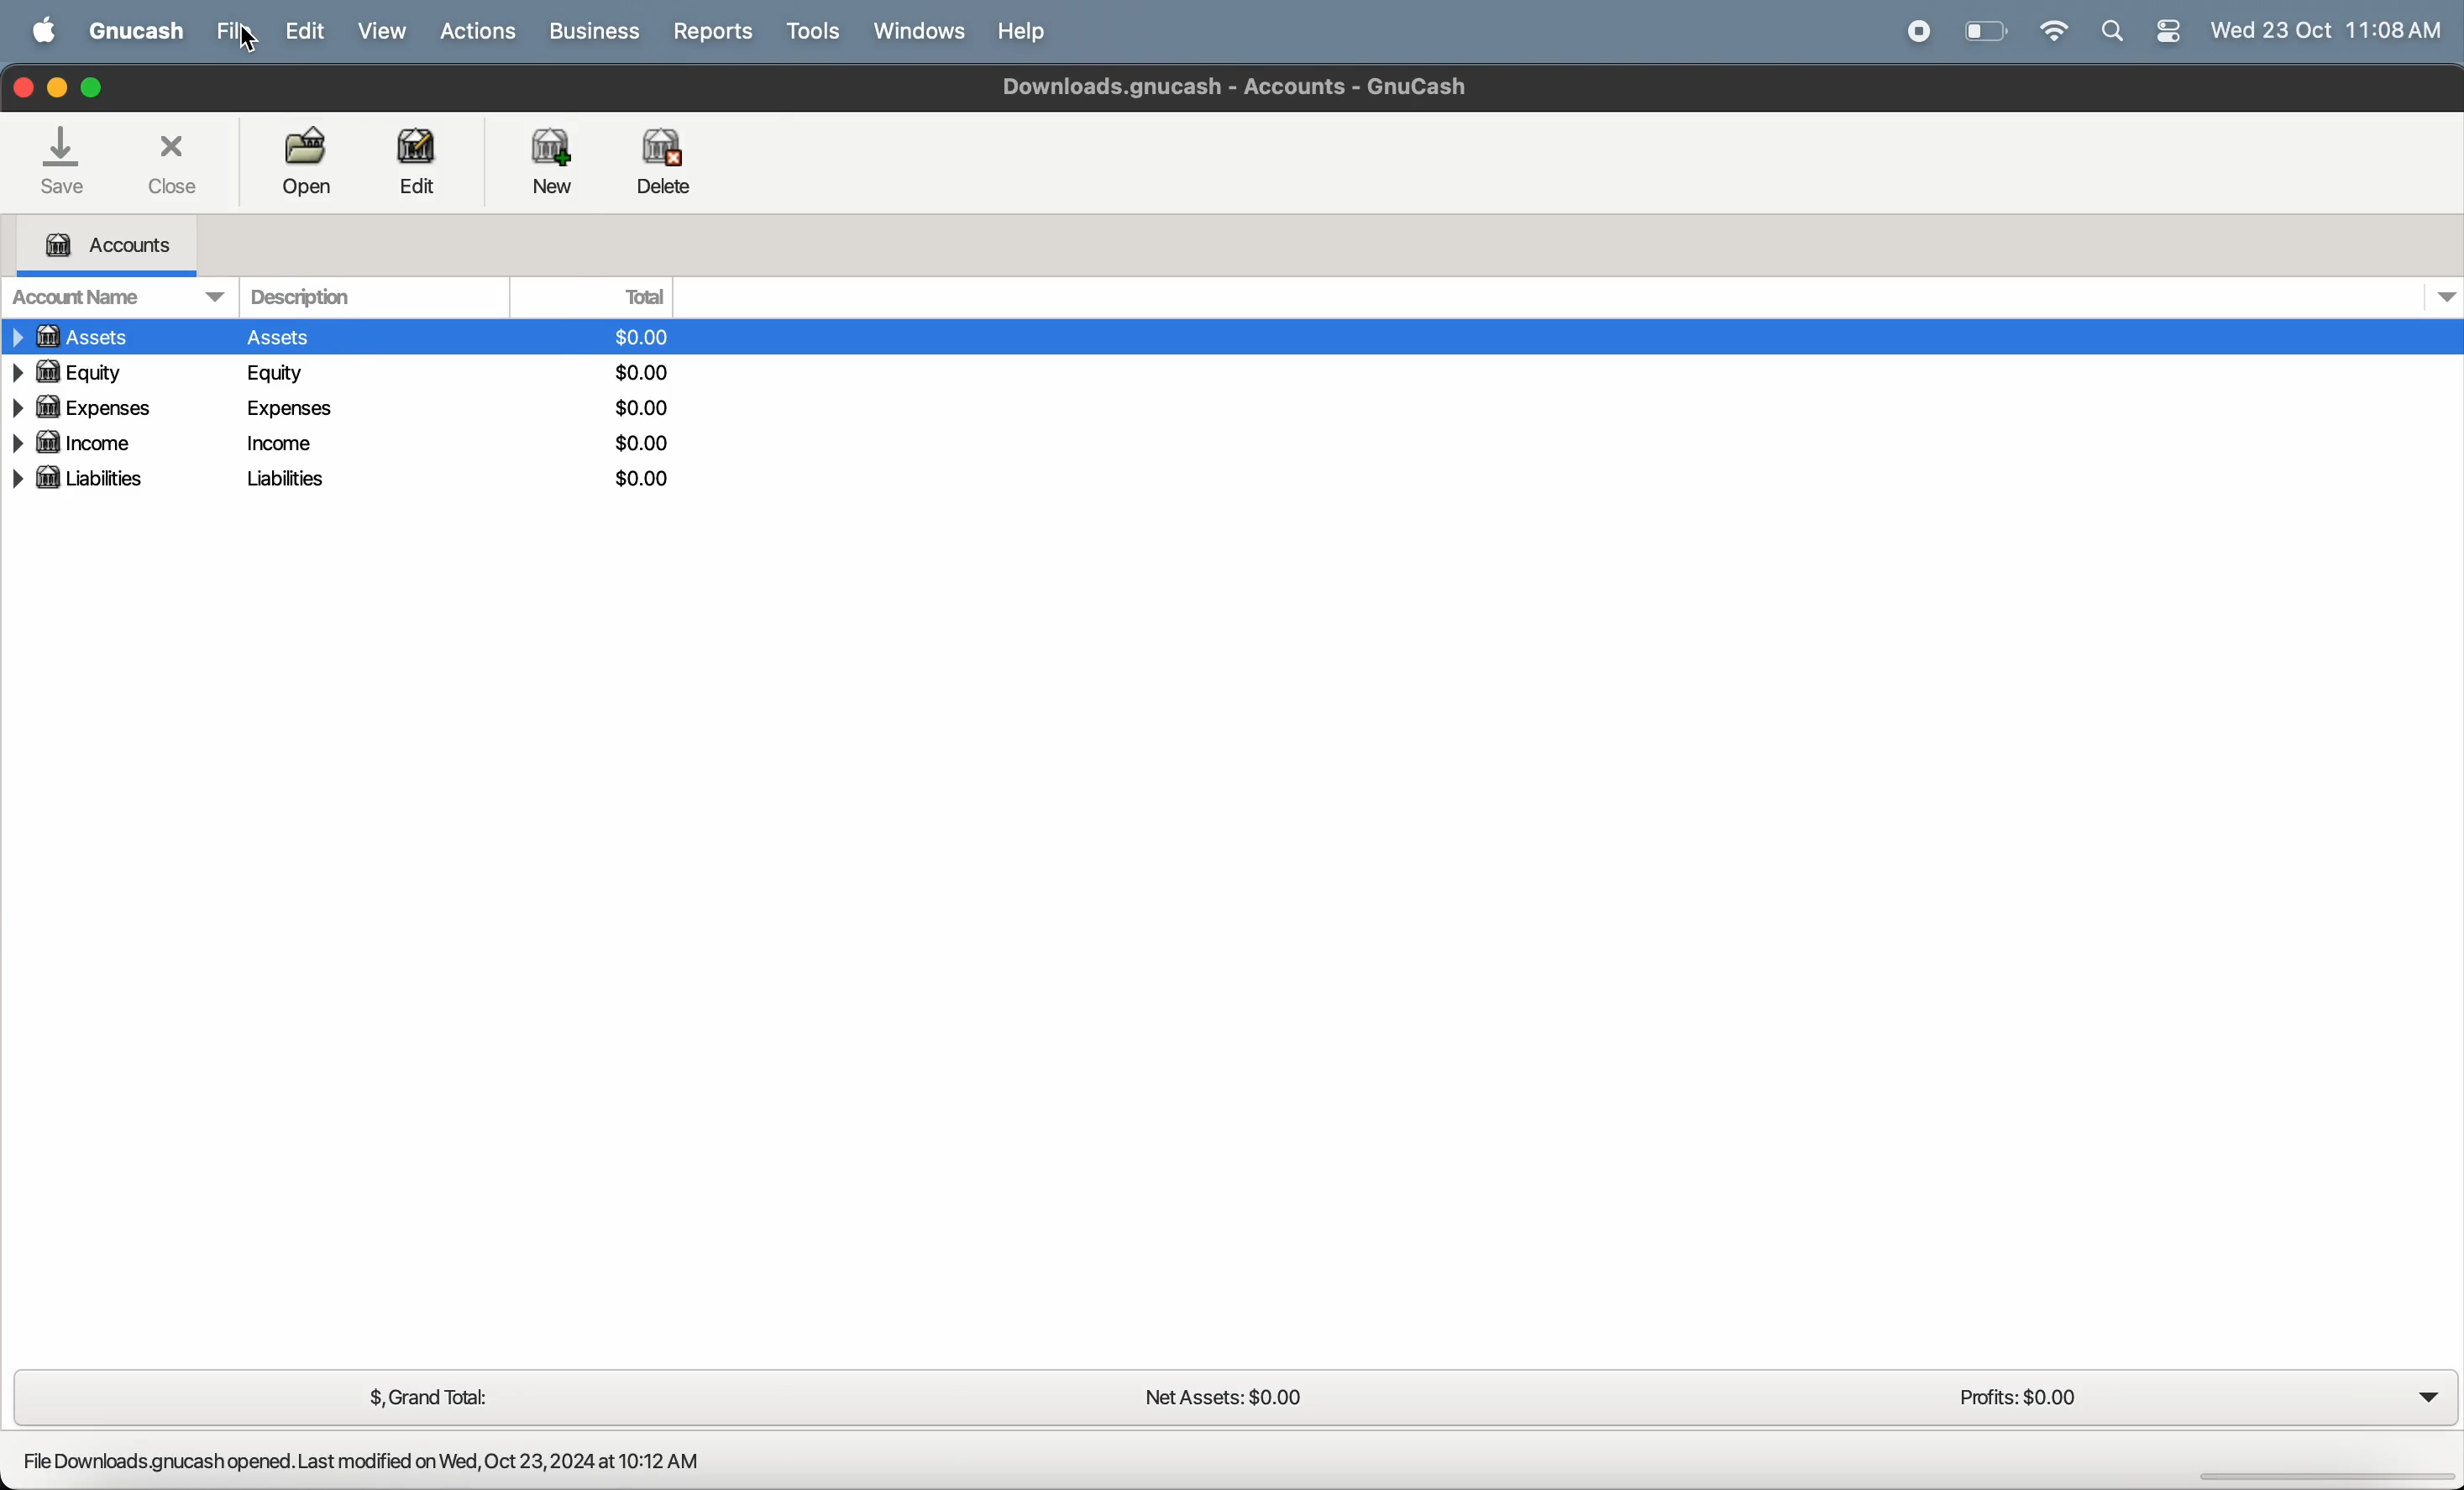 This screenshot has width=2464, height=1490. I want to click on dollars, so click(640, 408).